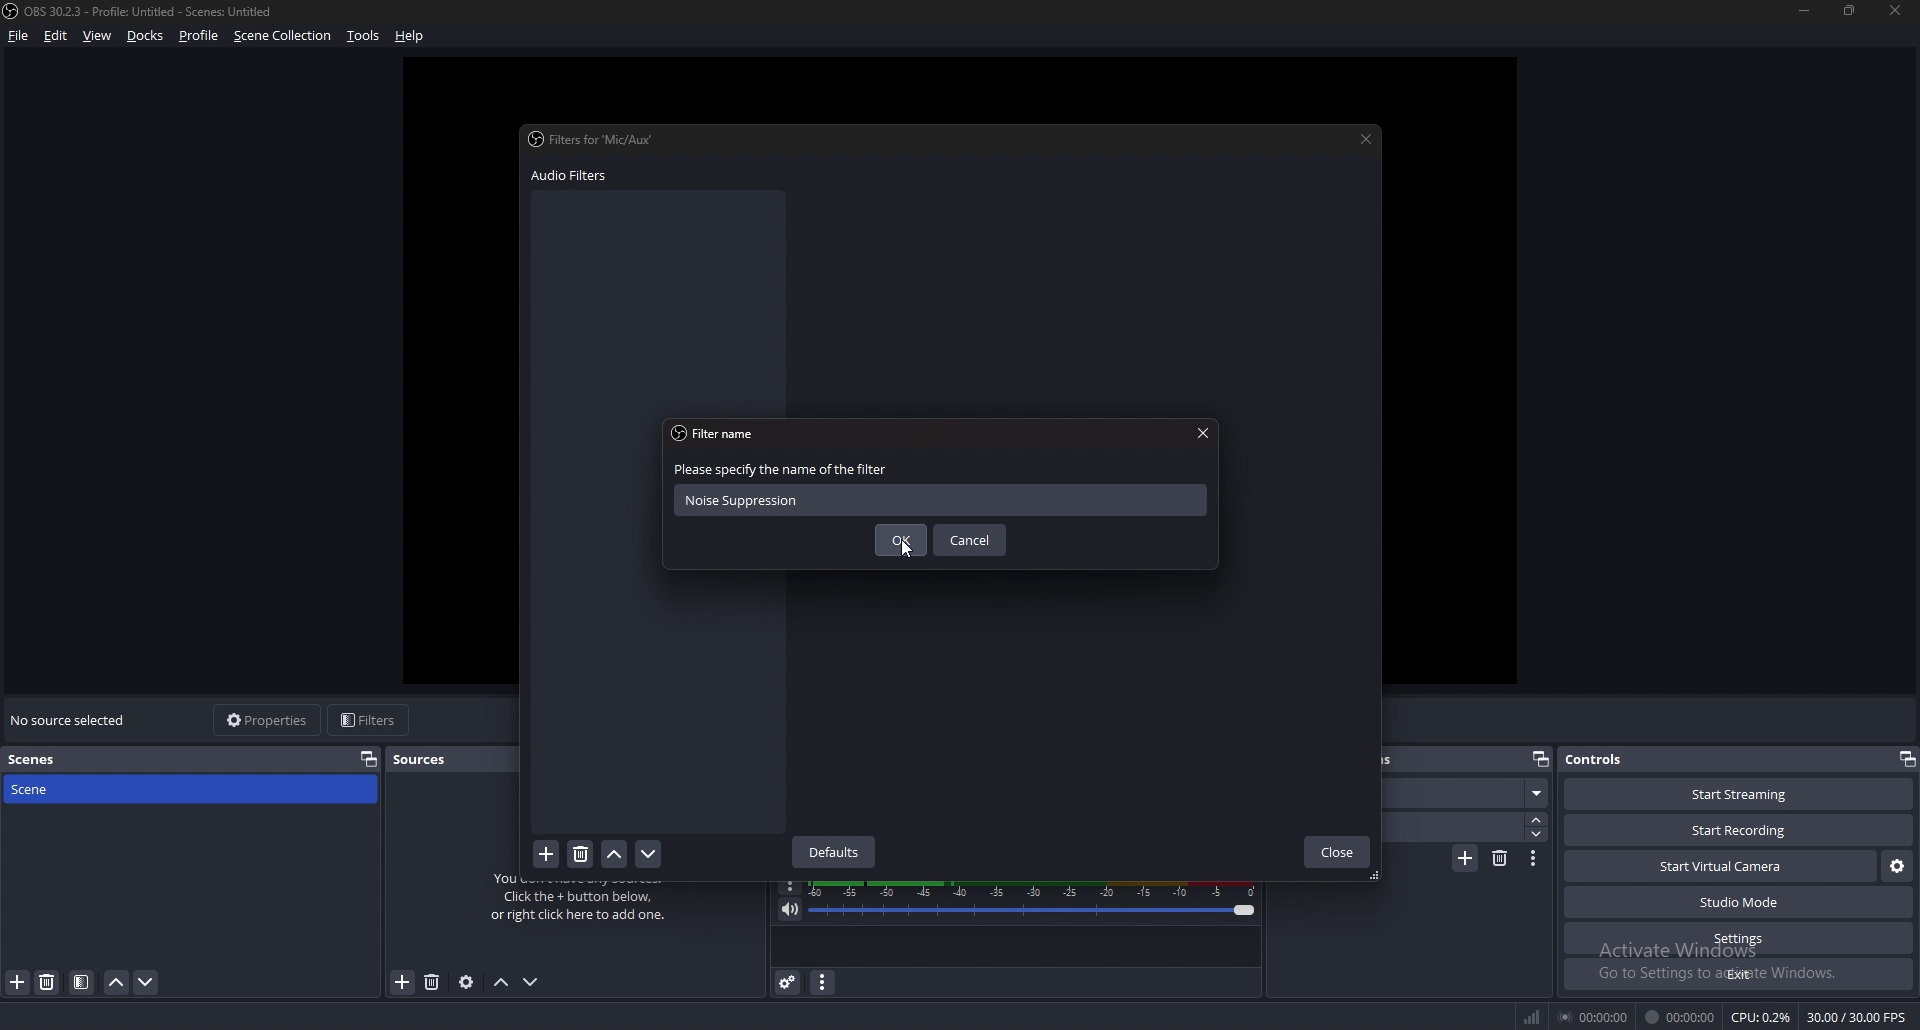 The image size is (1920, 1030). I want to click on remove transition, so click(1501, 861).